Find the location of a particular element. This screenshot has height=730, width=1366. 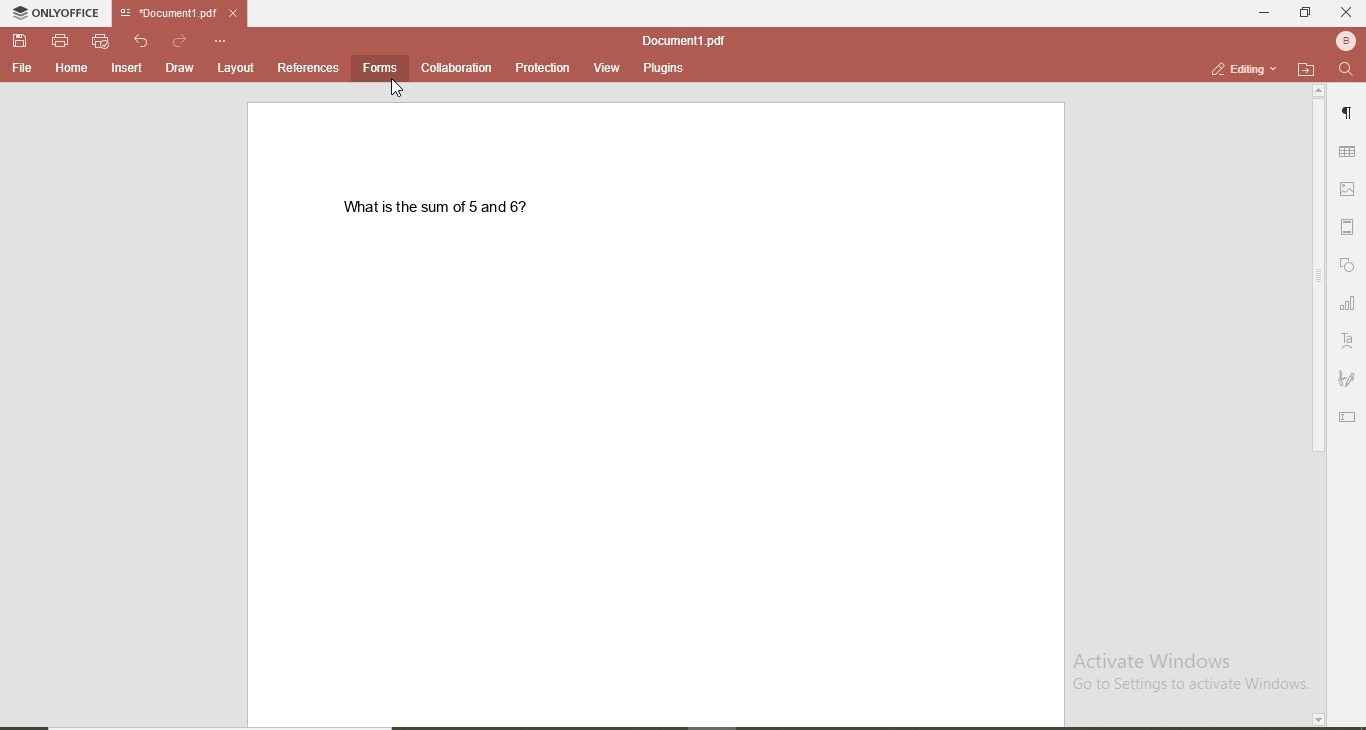

bluetooth is located at coordinates (1343, 41).